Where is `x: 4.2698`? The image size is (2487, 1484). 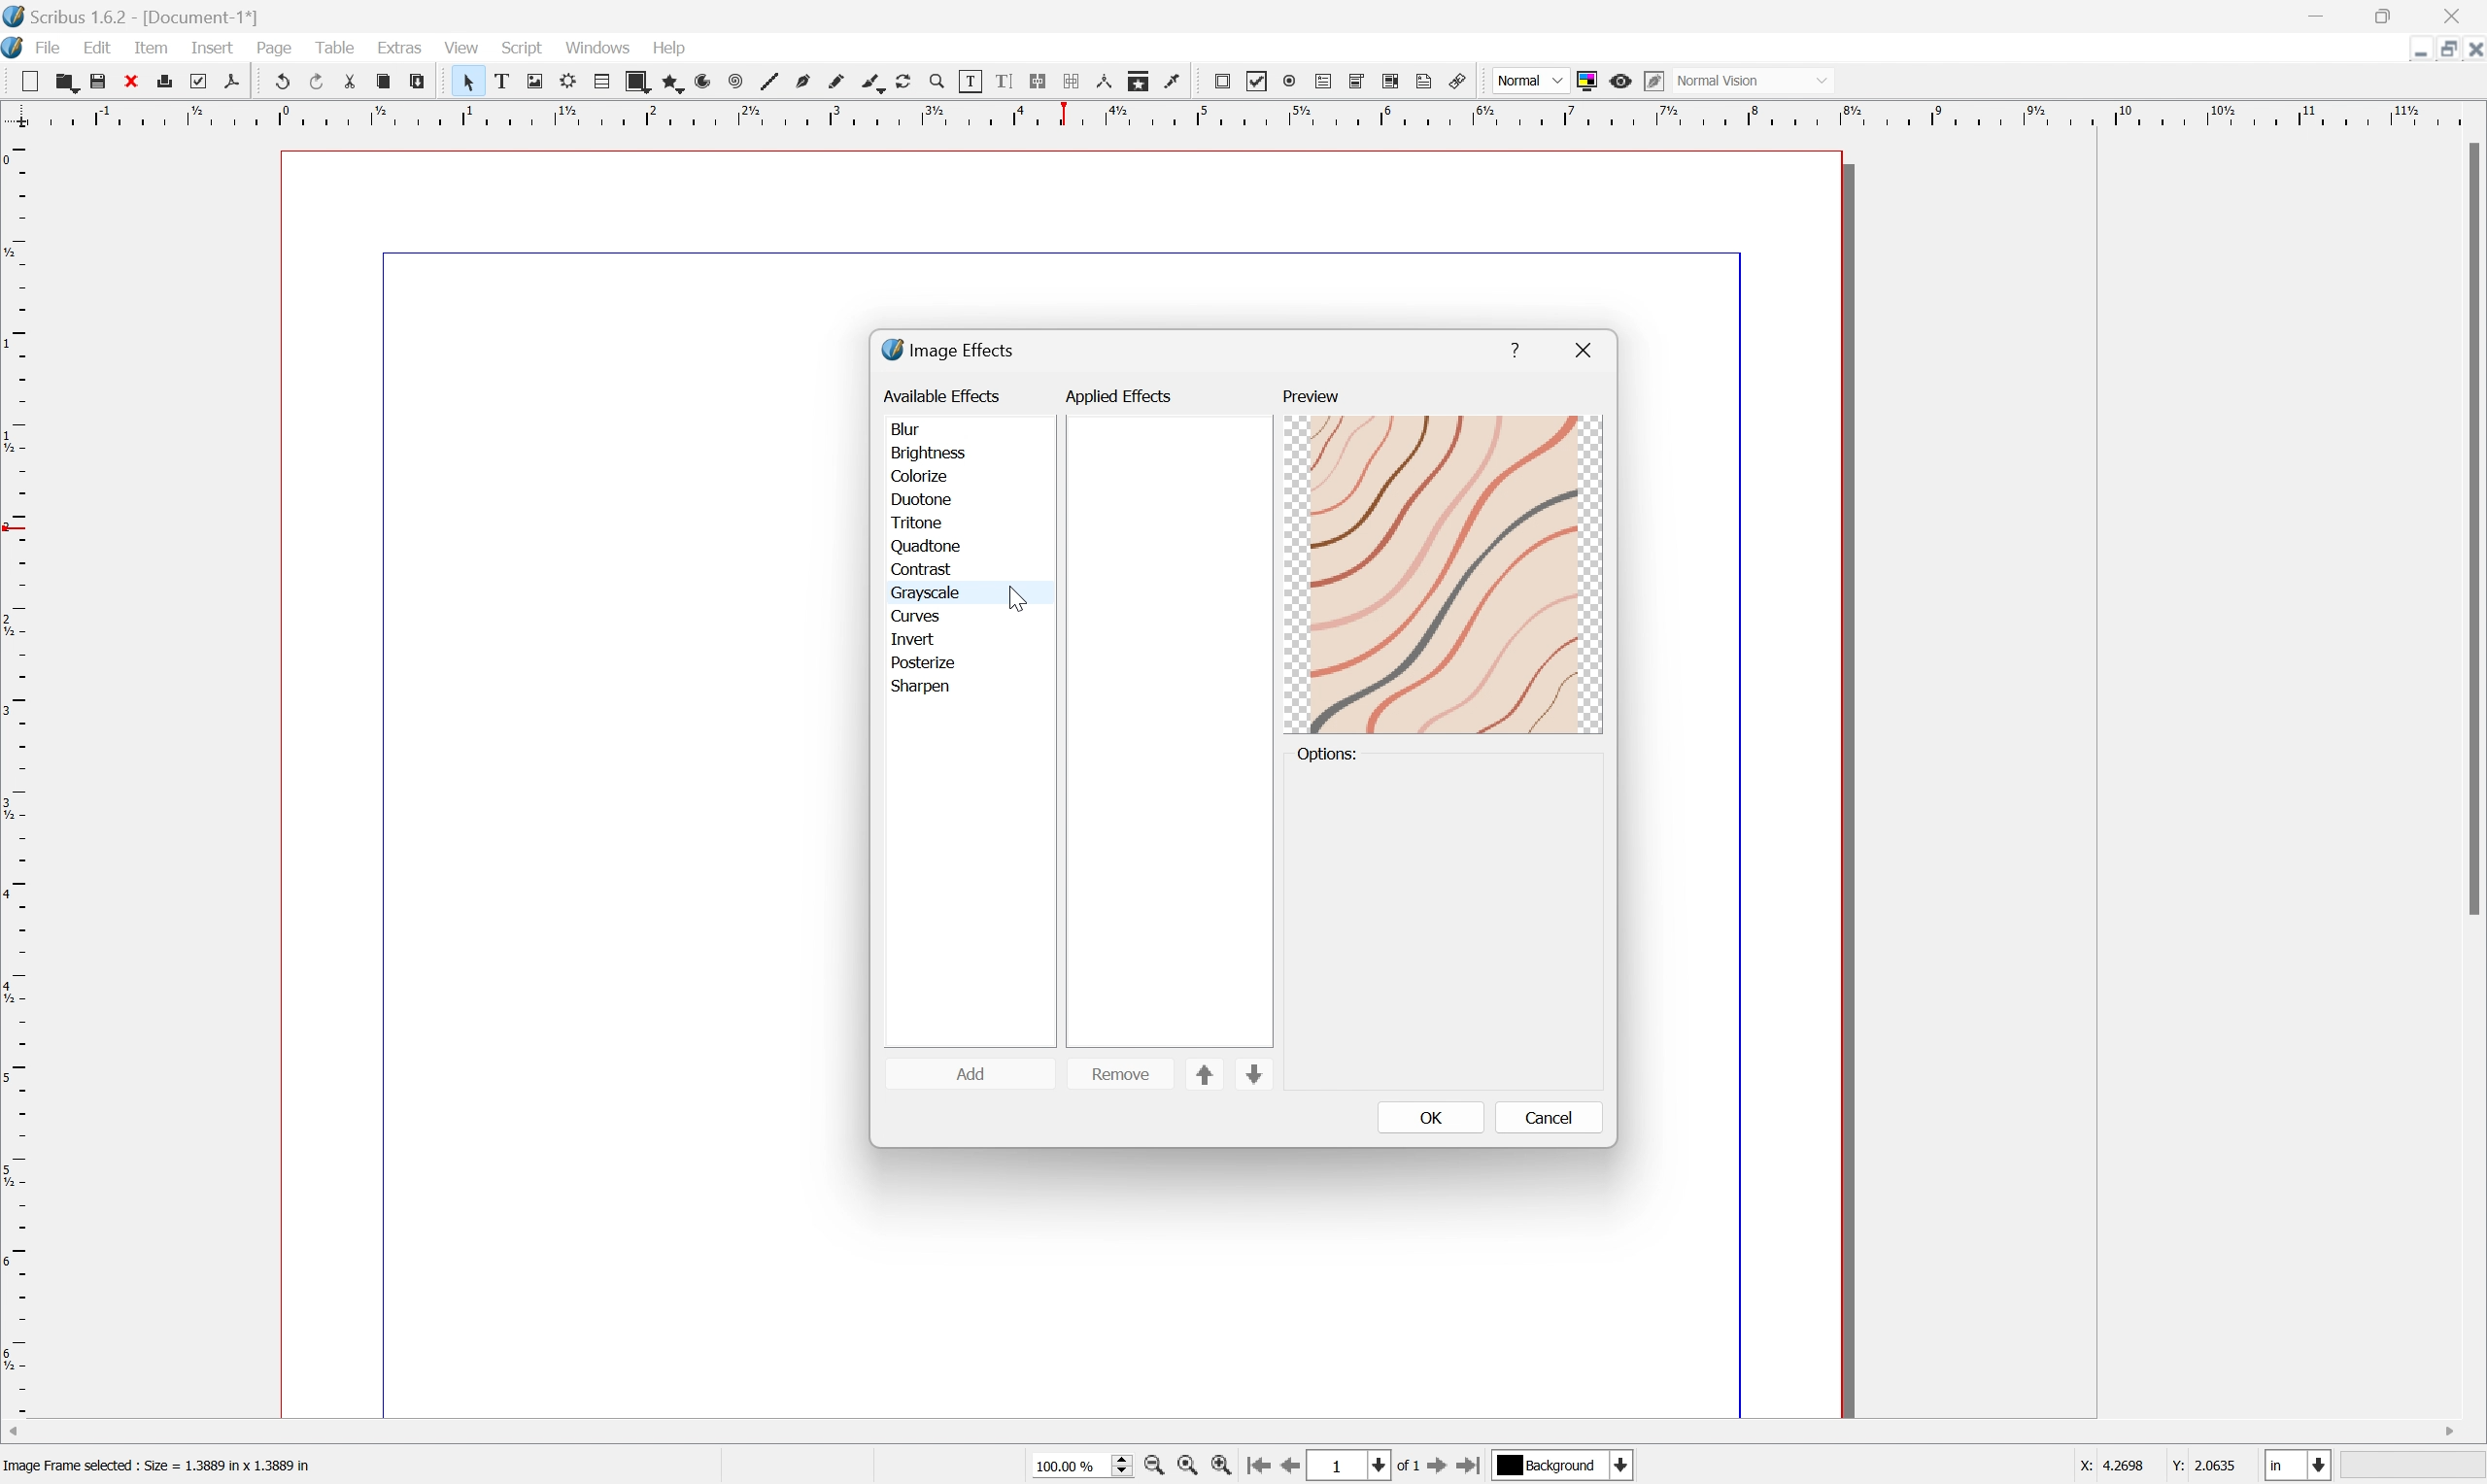 x: 4.2698 is located at coordinates (2106, 1467).